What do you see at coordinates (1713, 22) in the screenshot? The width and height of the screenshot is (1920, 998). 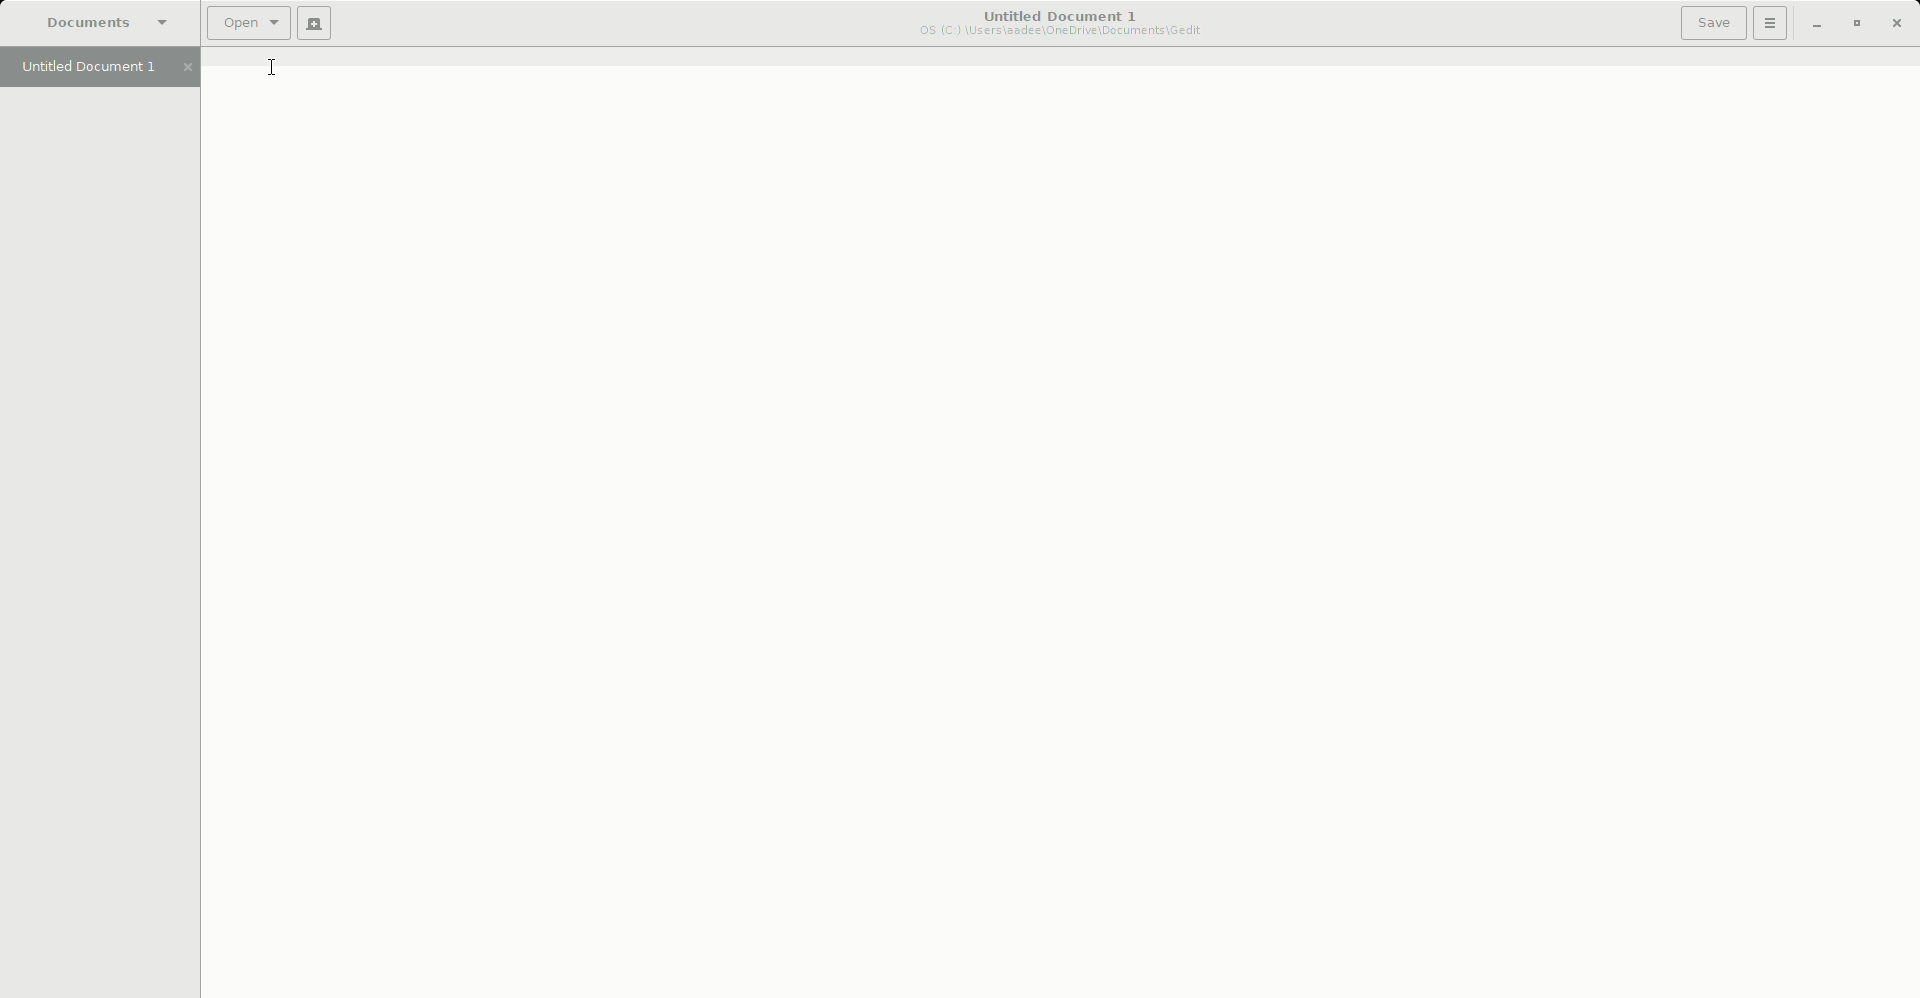 I see `Save` at bounding box center [1713, 22].